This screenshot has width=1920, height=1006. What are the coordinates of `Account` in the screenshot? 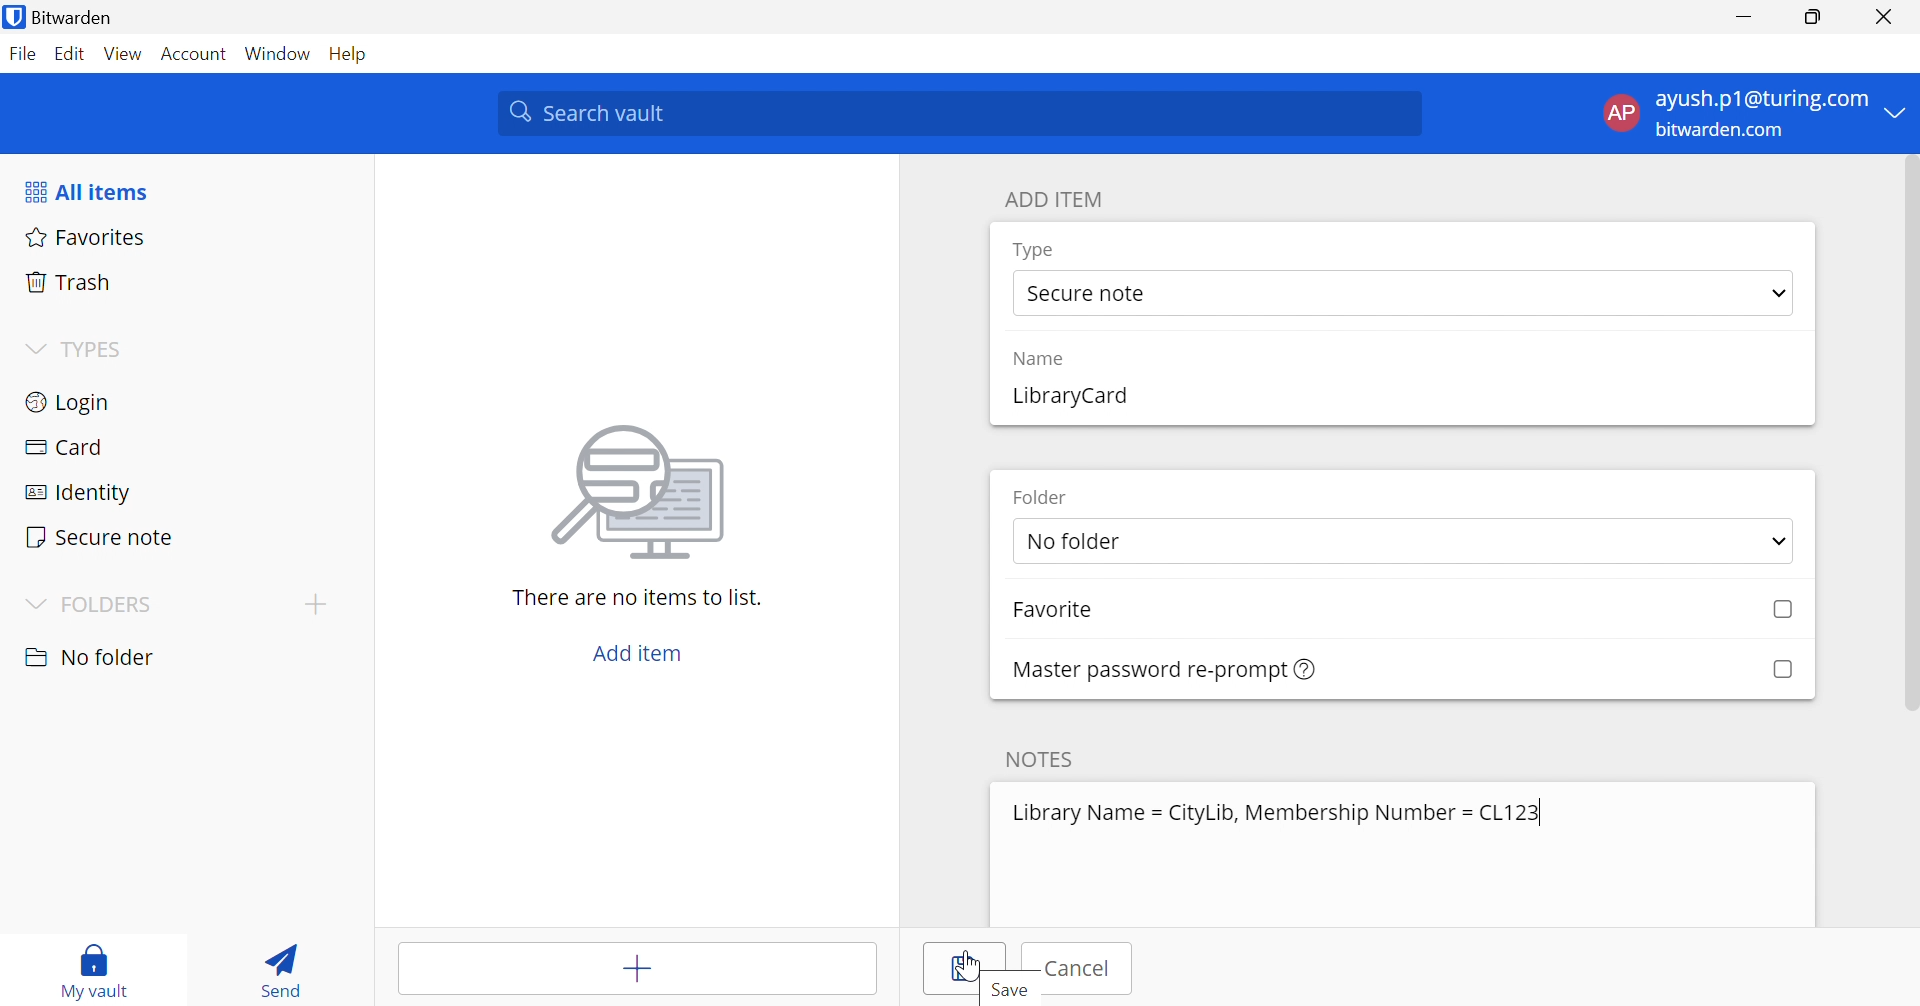 It's located at (195, 52).